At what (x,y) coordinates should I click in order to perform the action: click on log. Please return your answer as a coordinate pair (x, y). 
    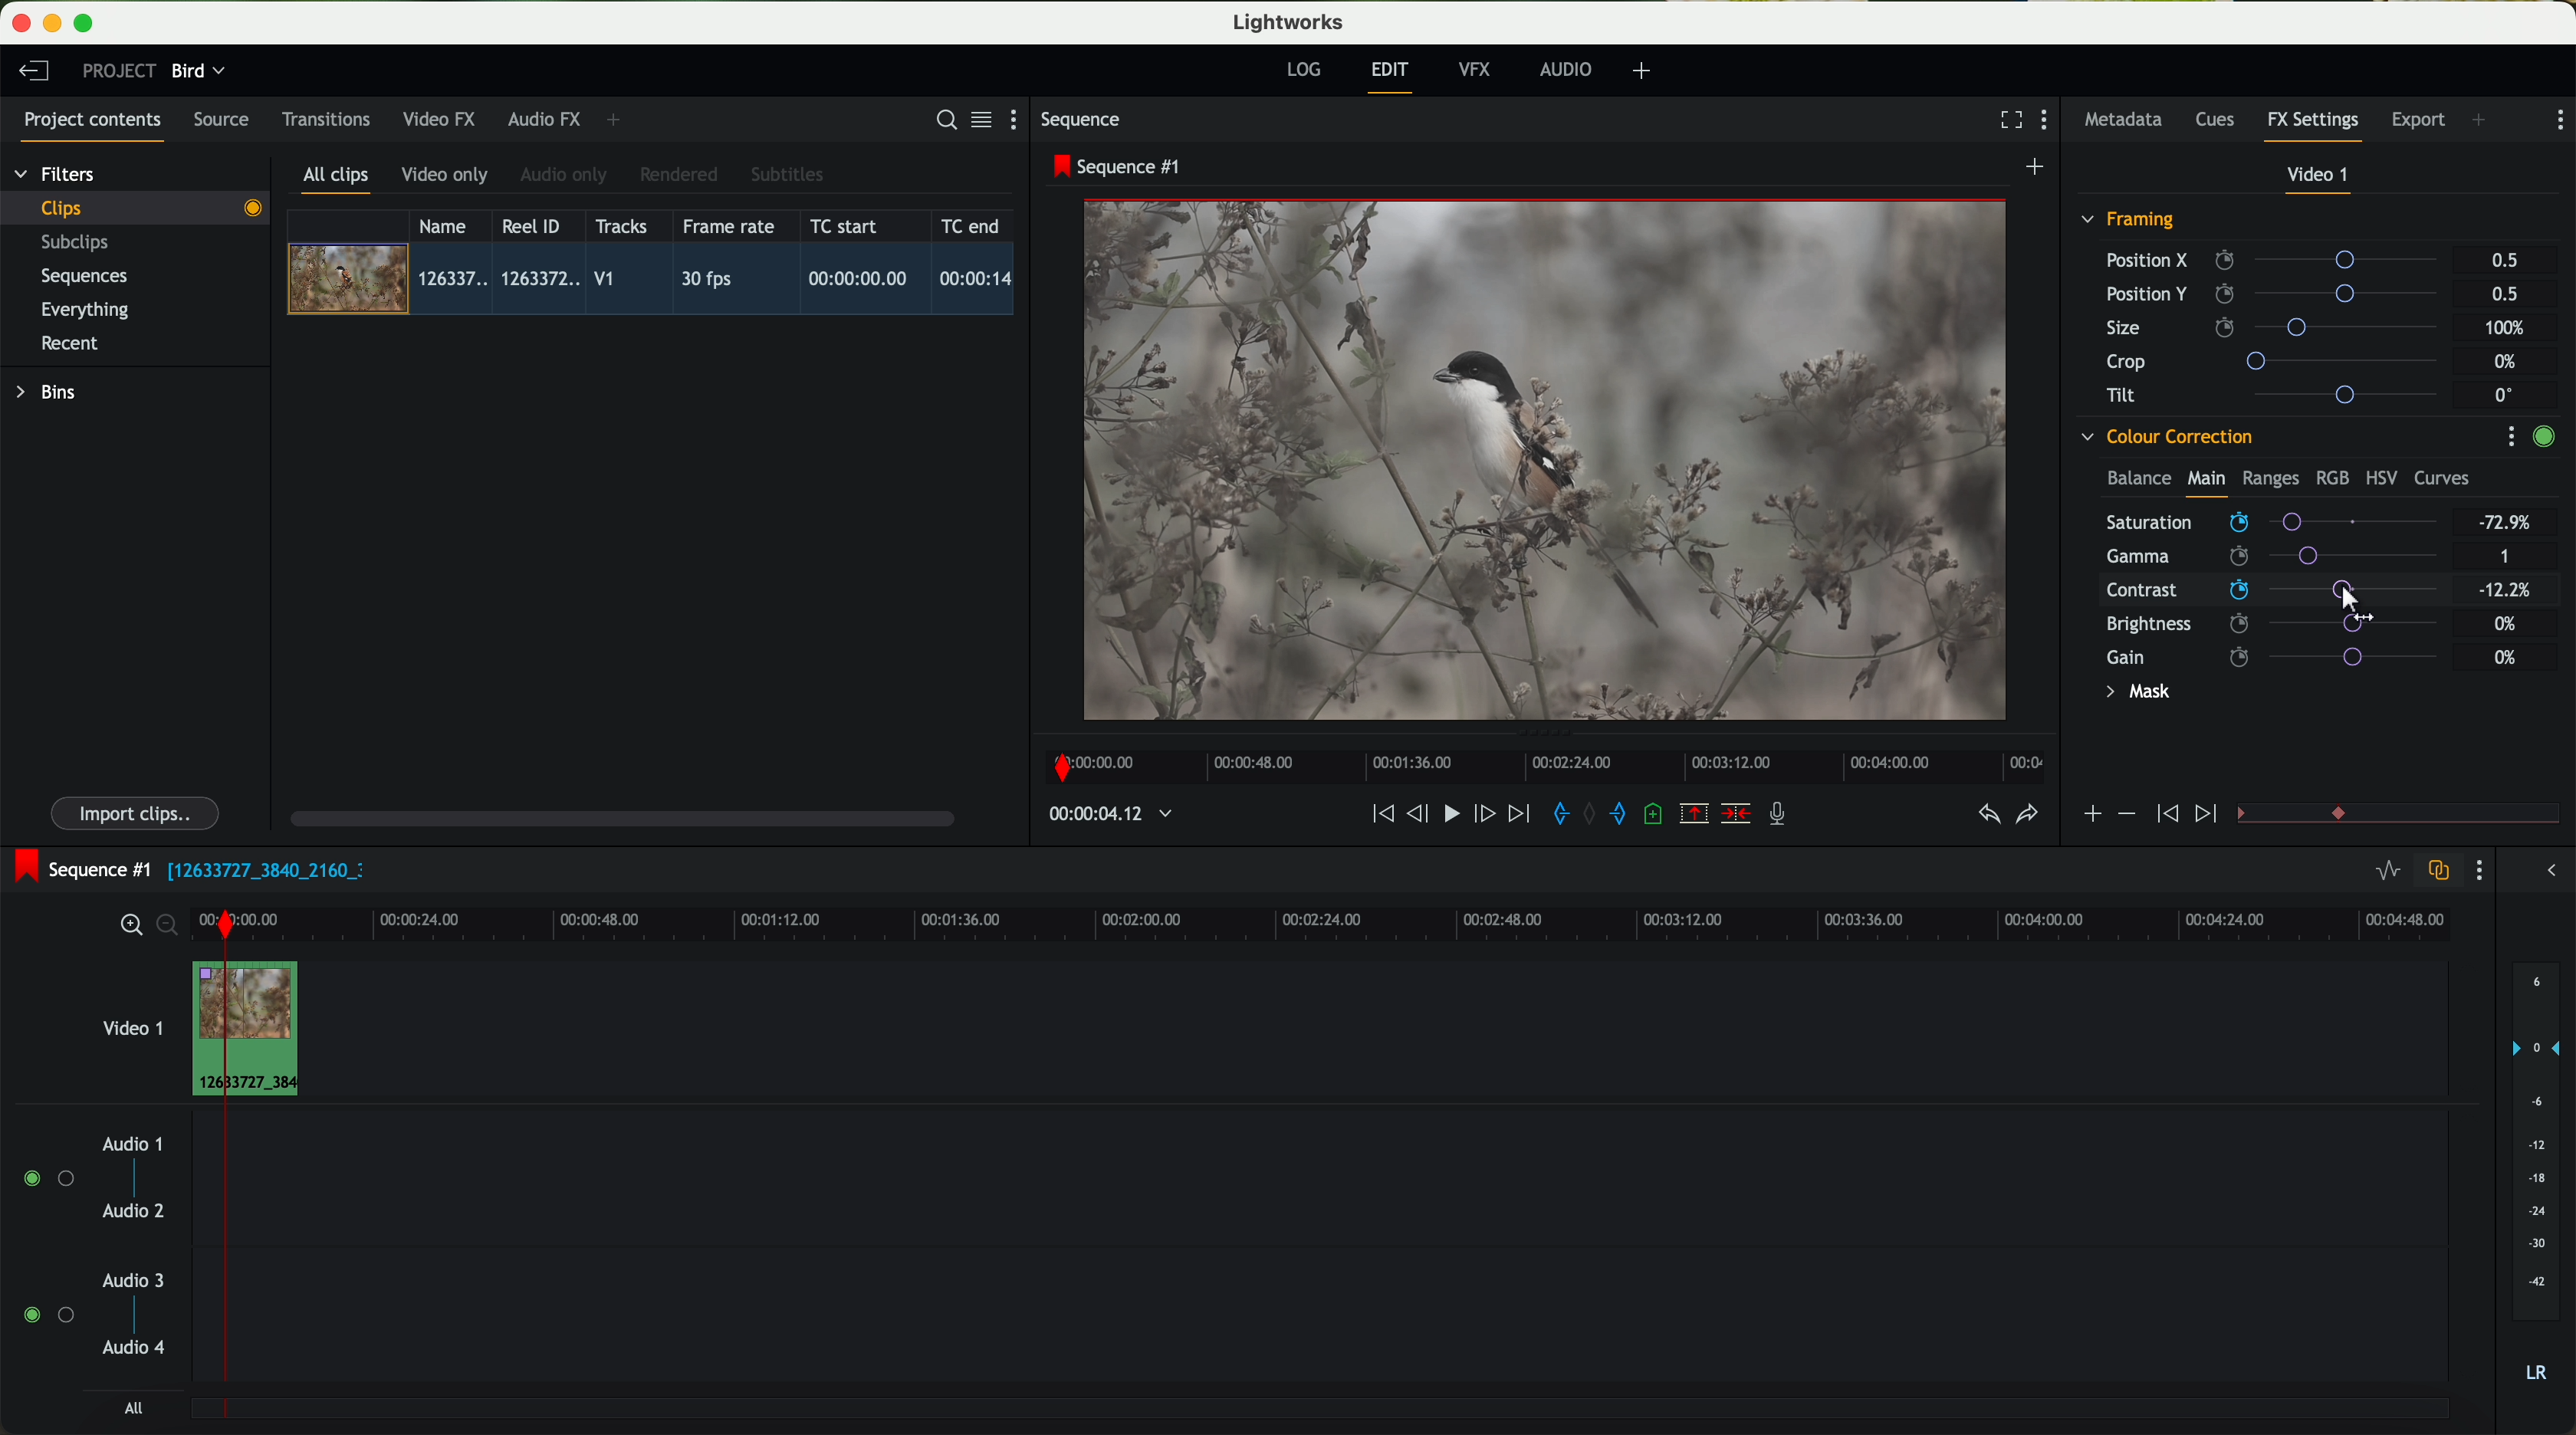
    Looking at the image, I should click on (1303, 70).